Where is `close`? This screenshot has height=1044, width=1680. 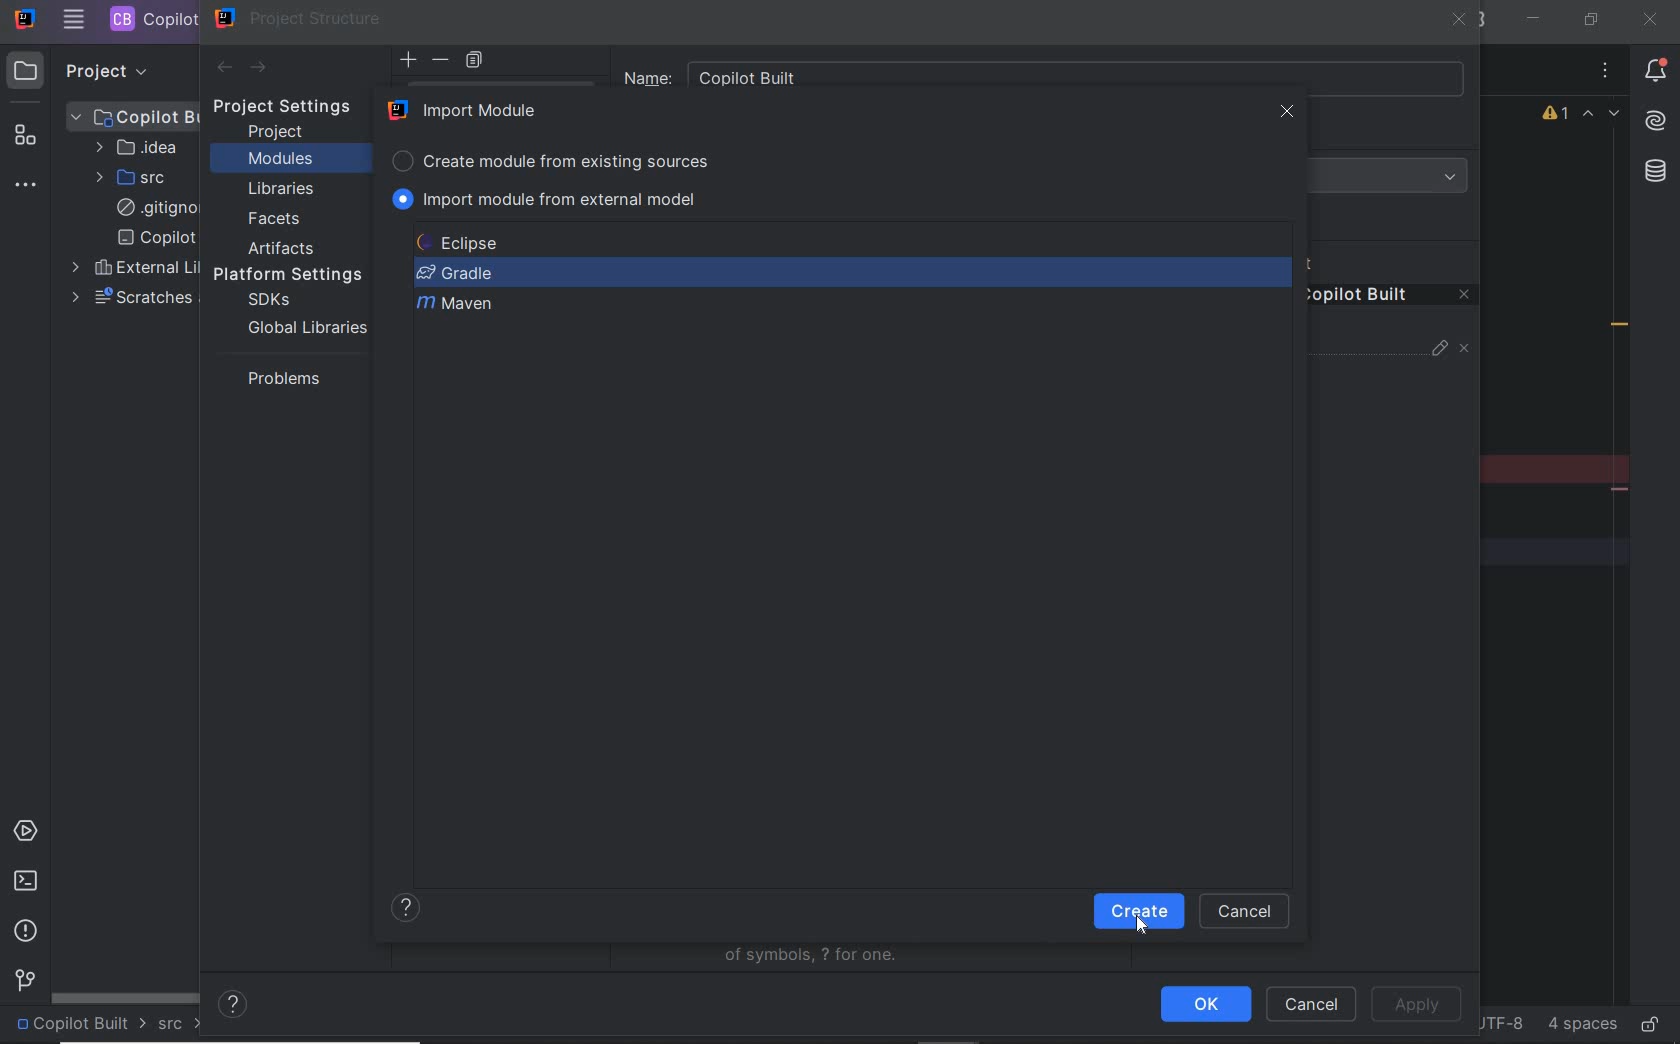
close is located at coordinates (1287, 113).